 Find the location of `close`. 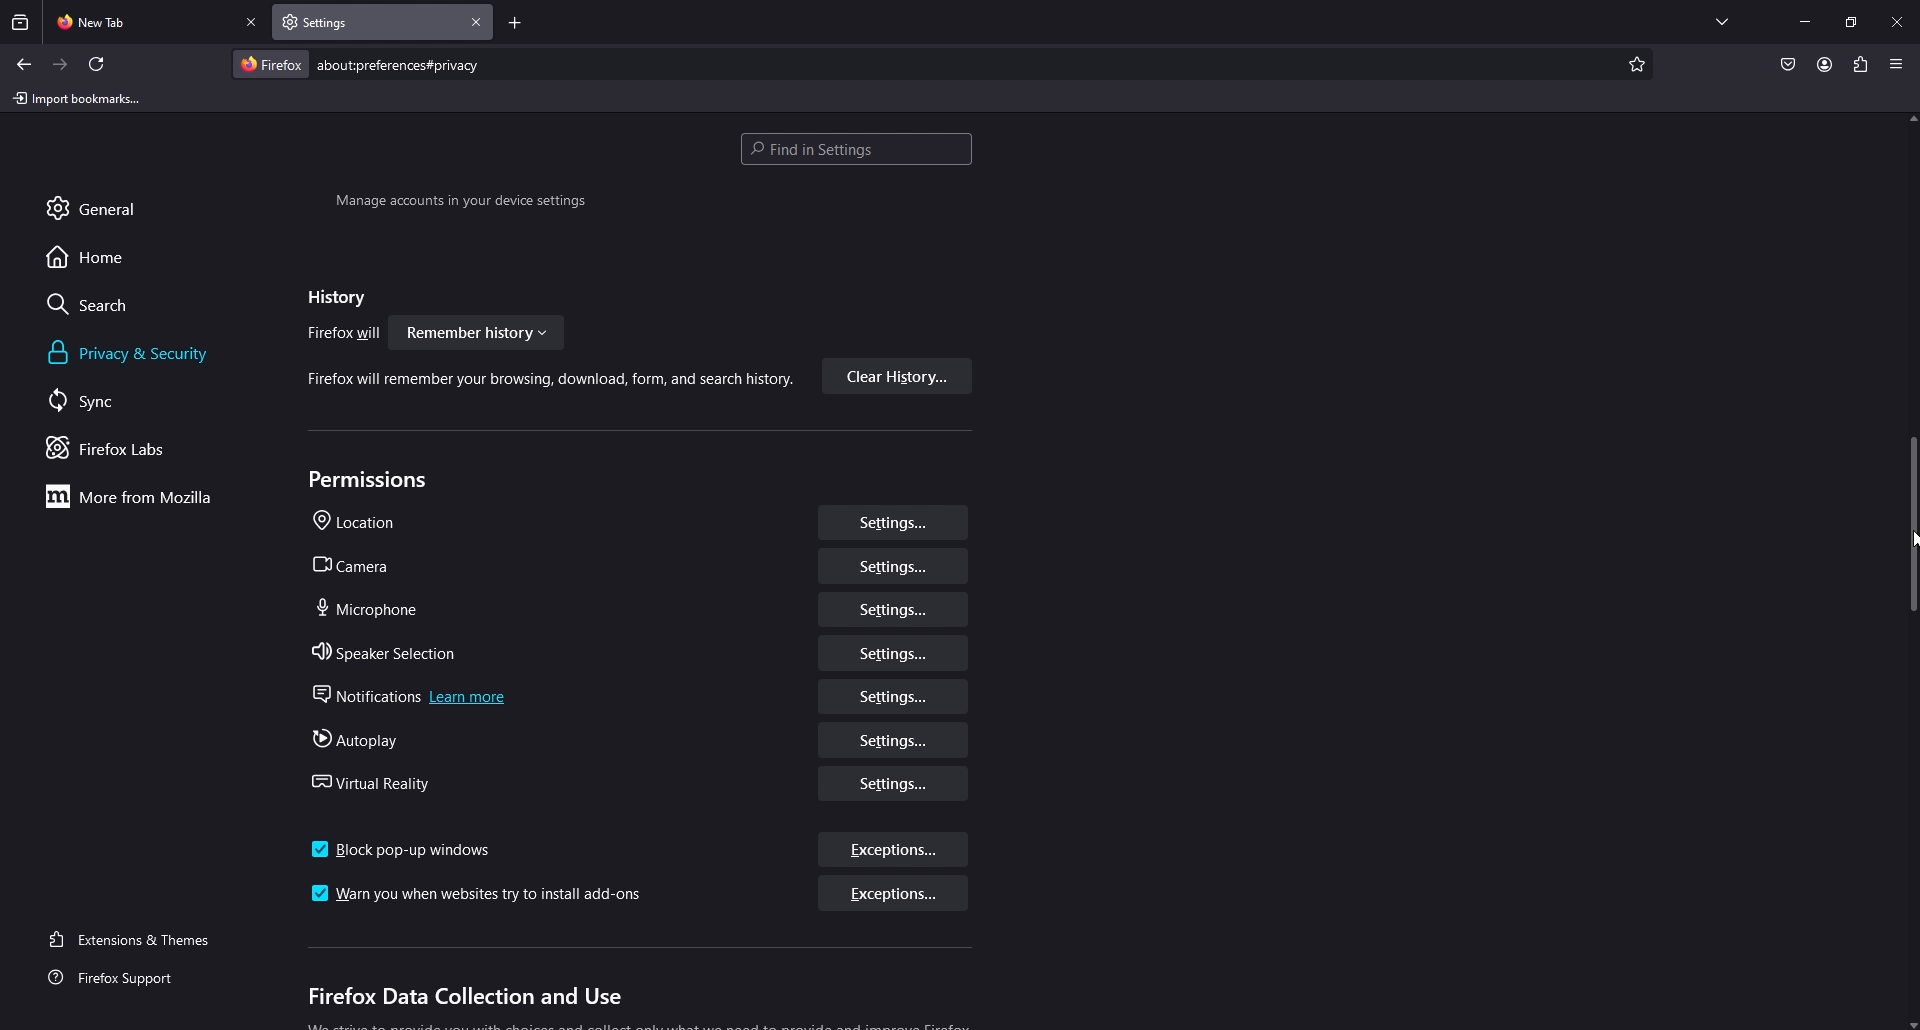

close is located at coordinates (1899, 20).